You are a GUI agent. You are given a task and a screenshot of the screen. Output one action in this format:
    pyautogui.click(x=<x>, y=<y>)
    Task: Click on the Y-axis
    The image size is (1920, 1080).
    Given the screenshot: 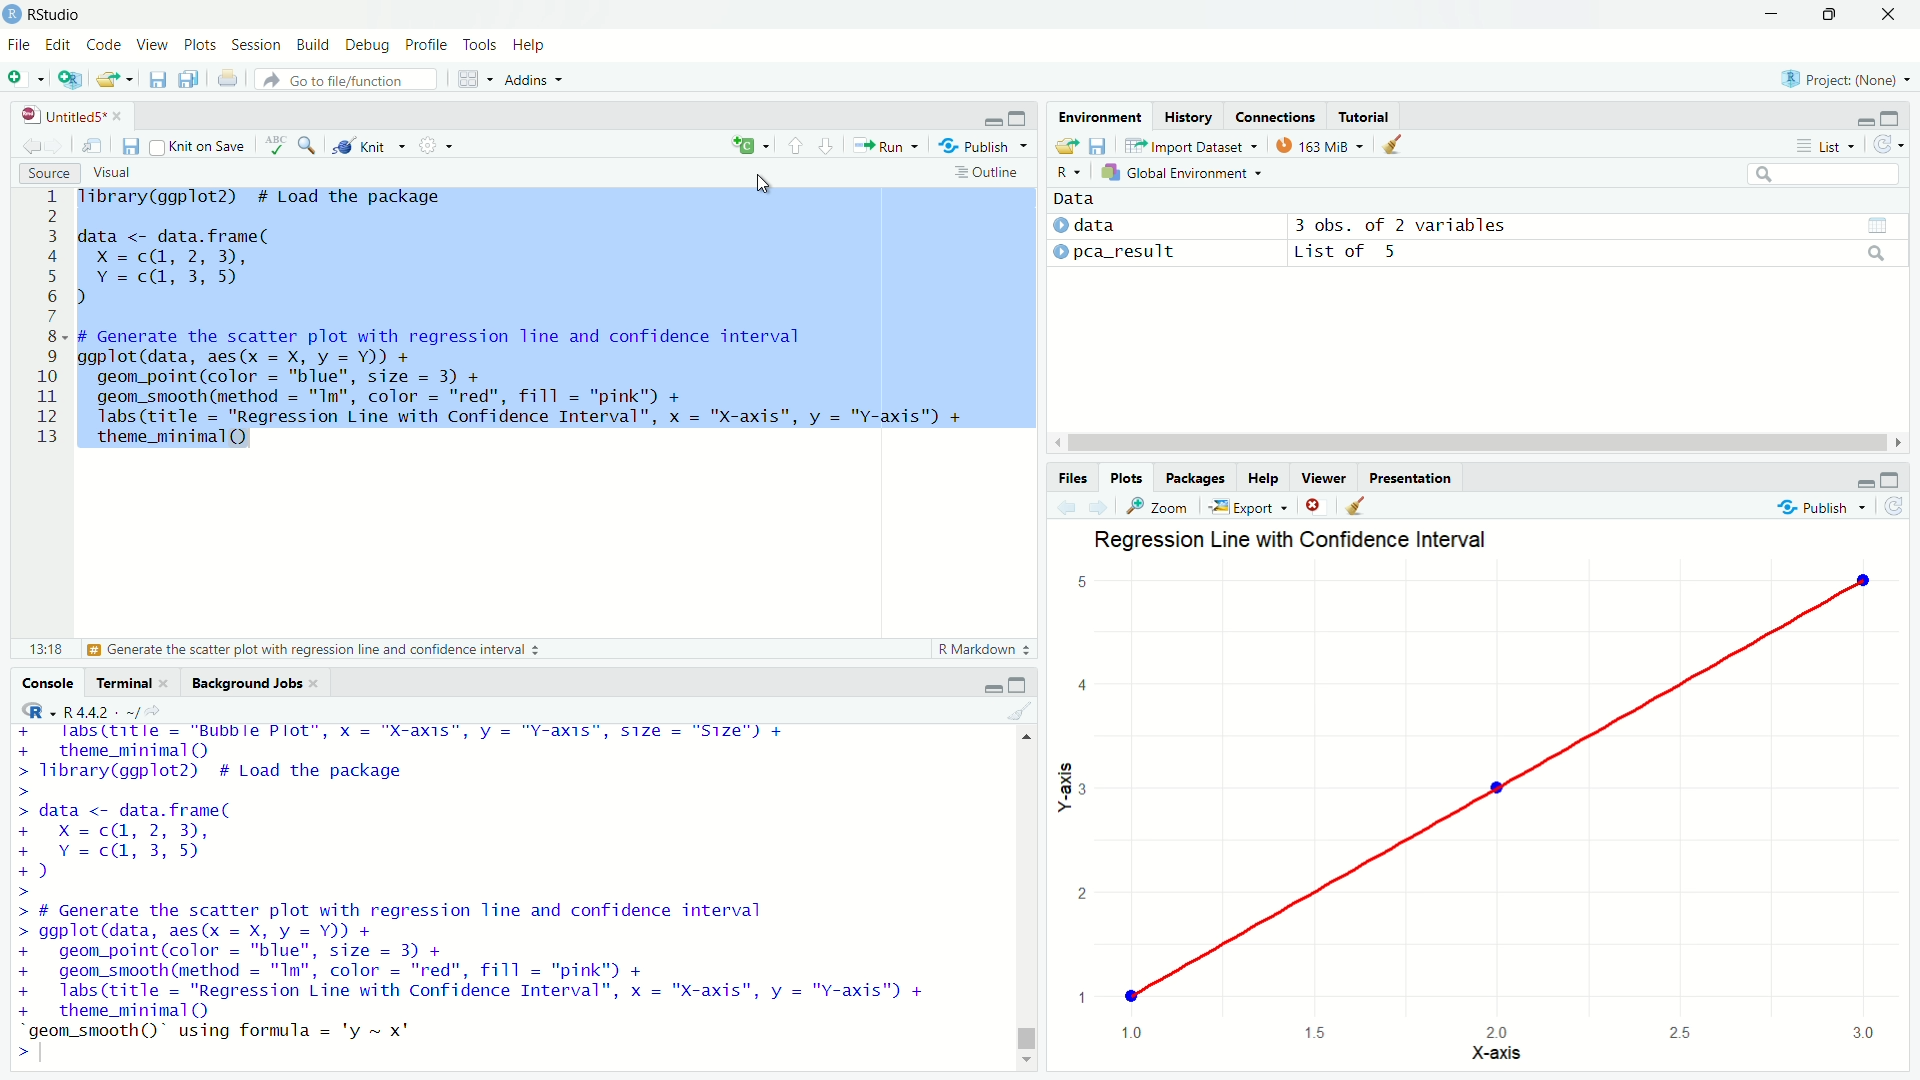 What is the action you would take?
    pyautogui.click(x=1064, y=787)
    